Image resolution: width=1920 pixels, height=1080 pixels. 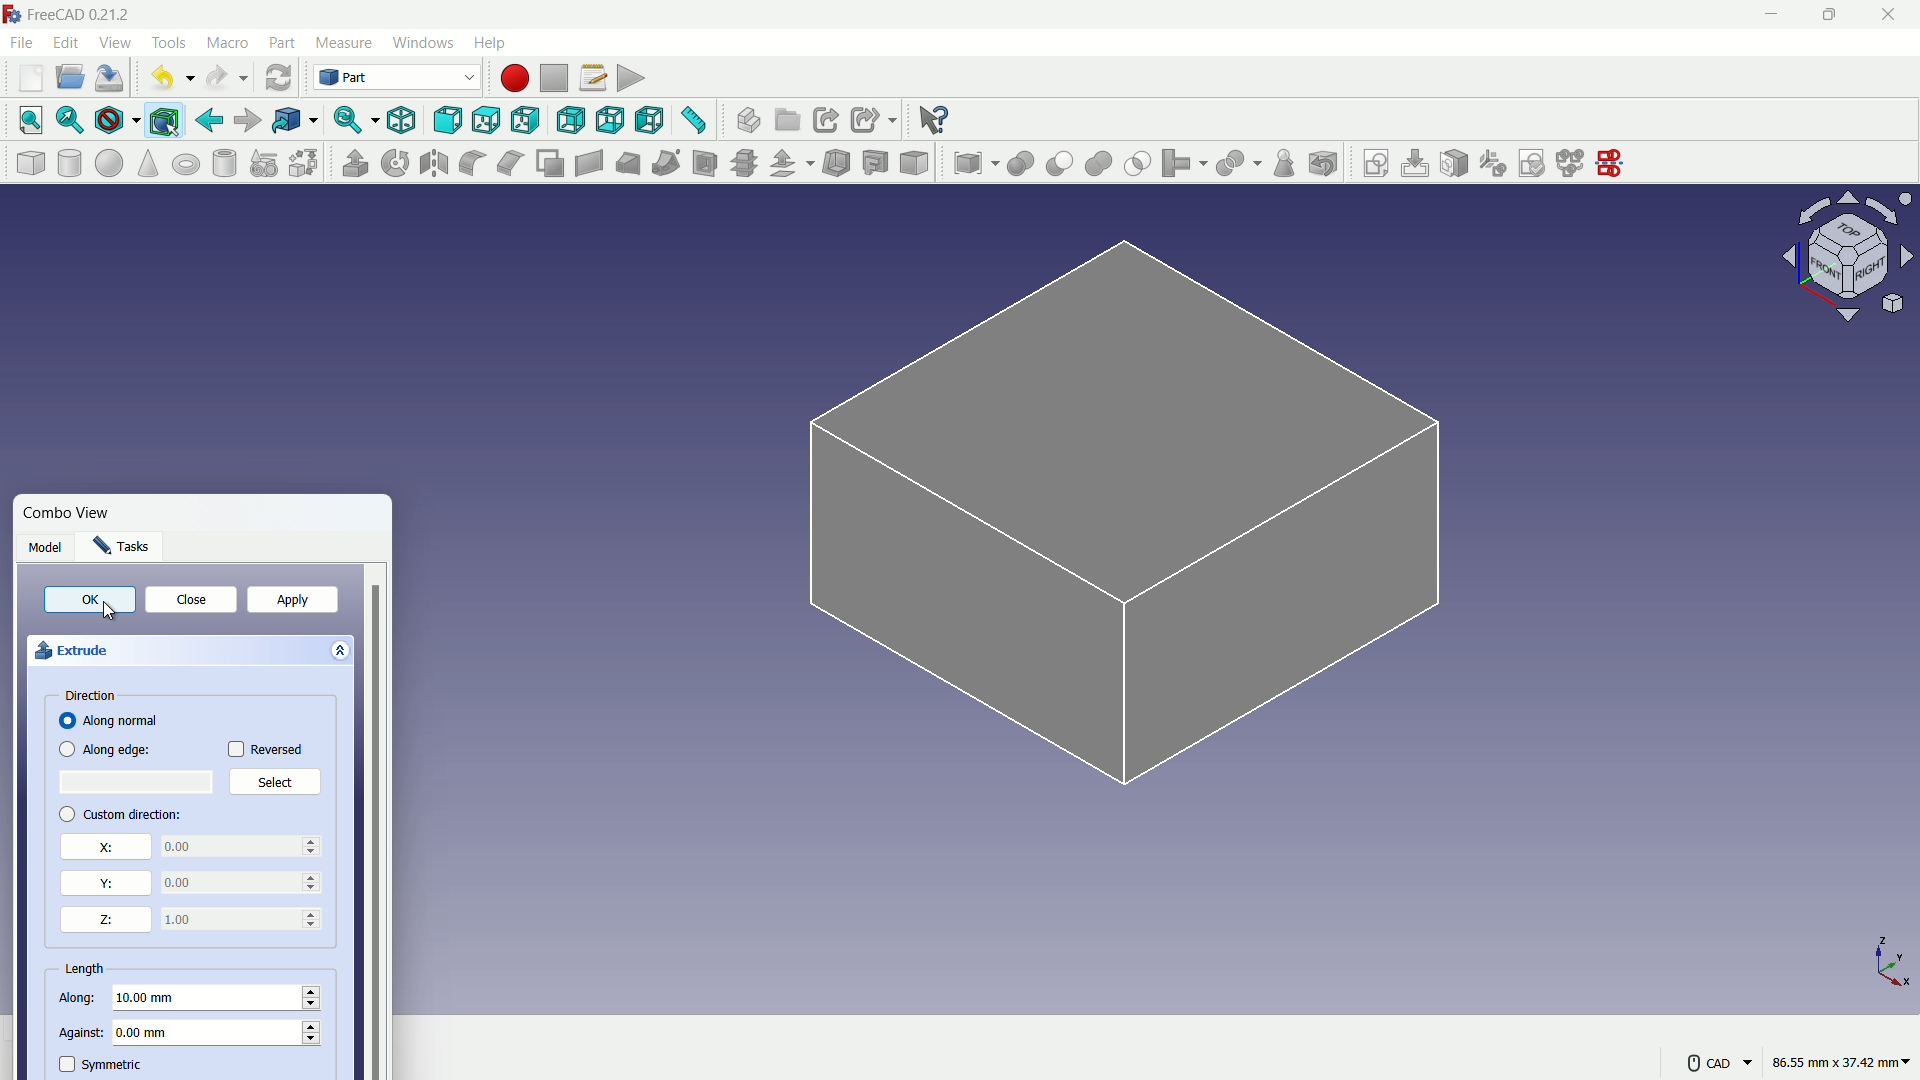 I want to click on cone, so click(x=149, y=162).